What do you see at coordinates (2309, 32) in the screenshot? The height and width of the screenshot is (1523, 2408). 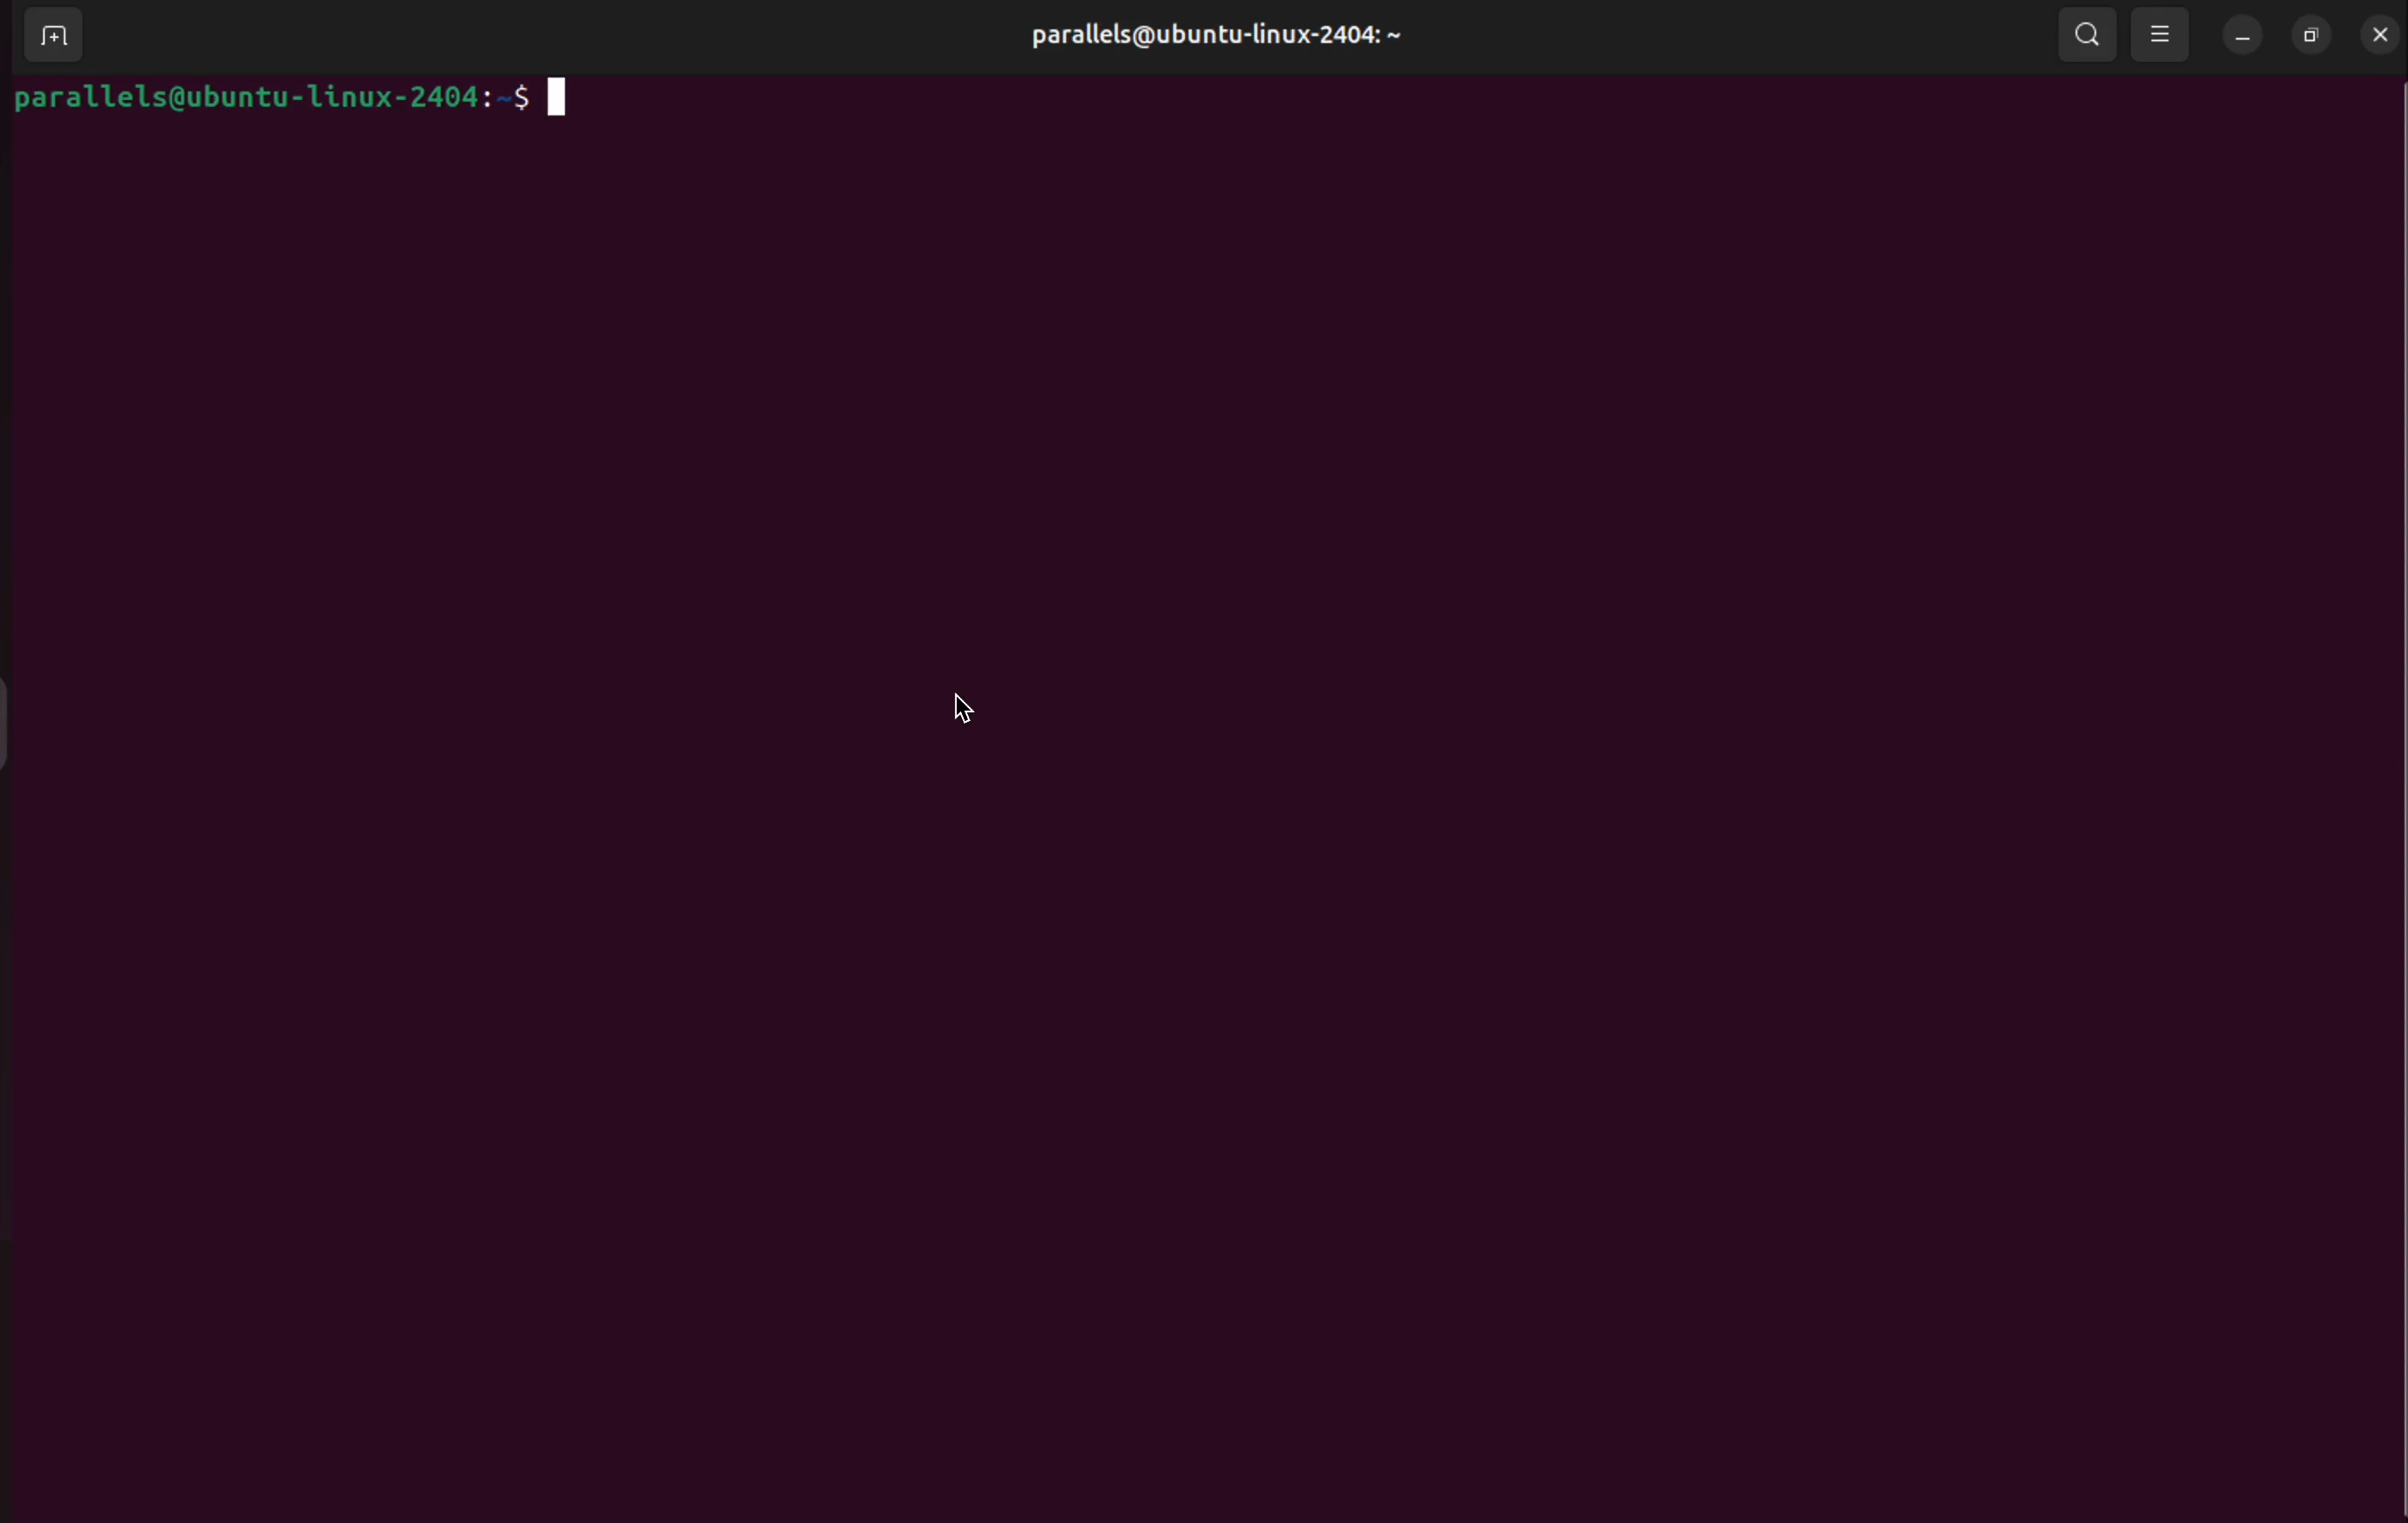 I see `resize` at bounding box center [2309, 32].